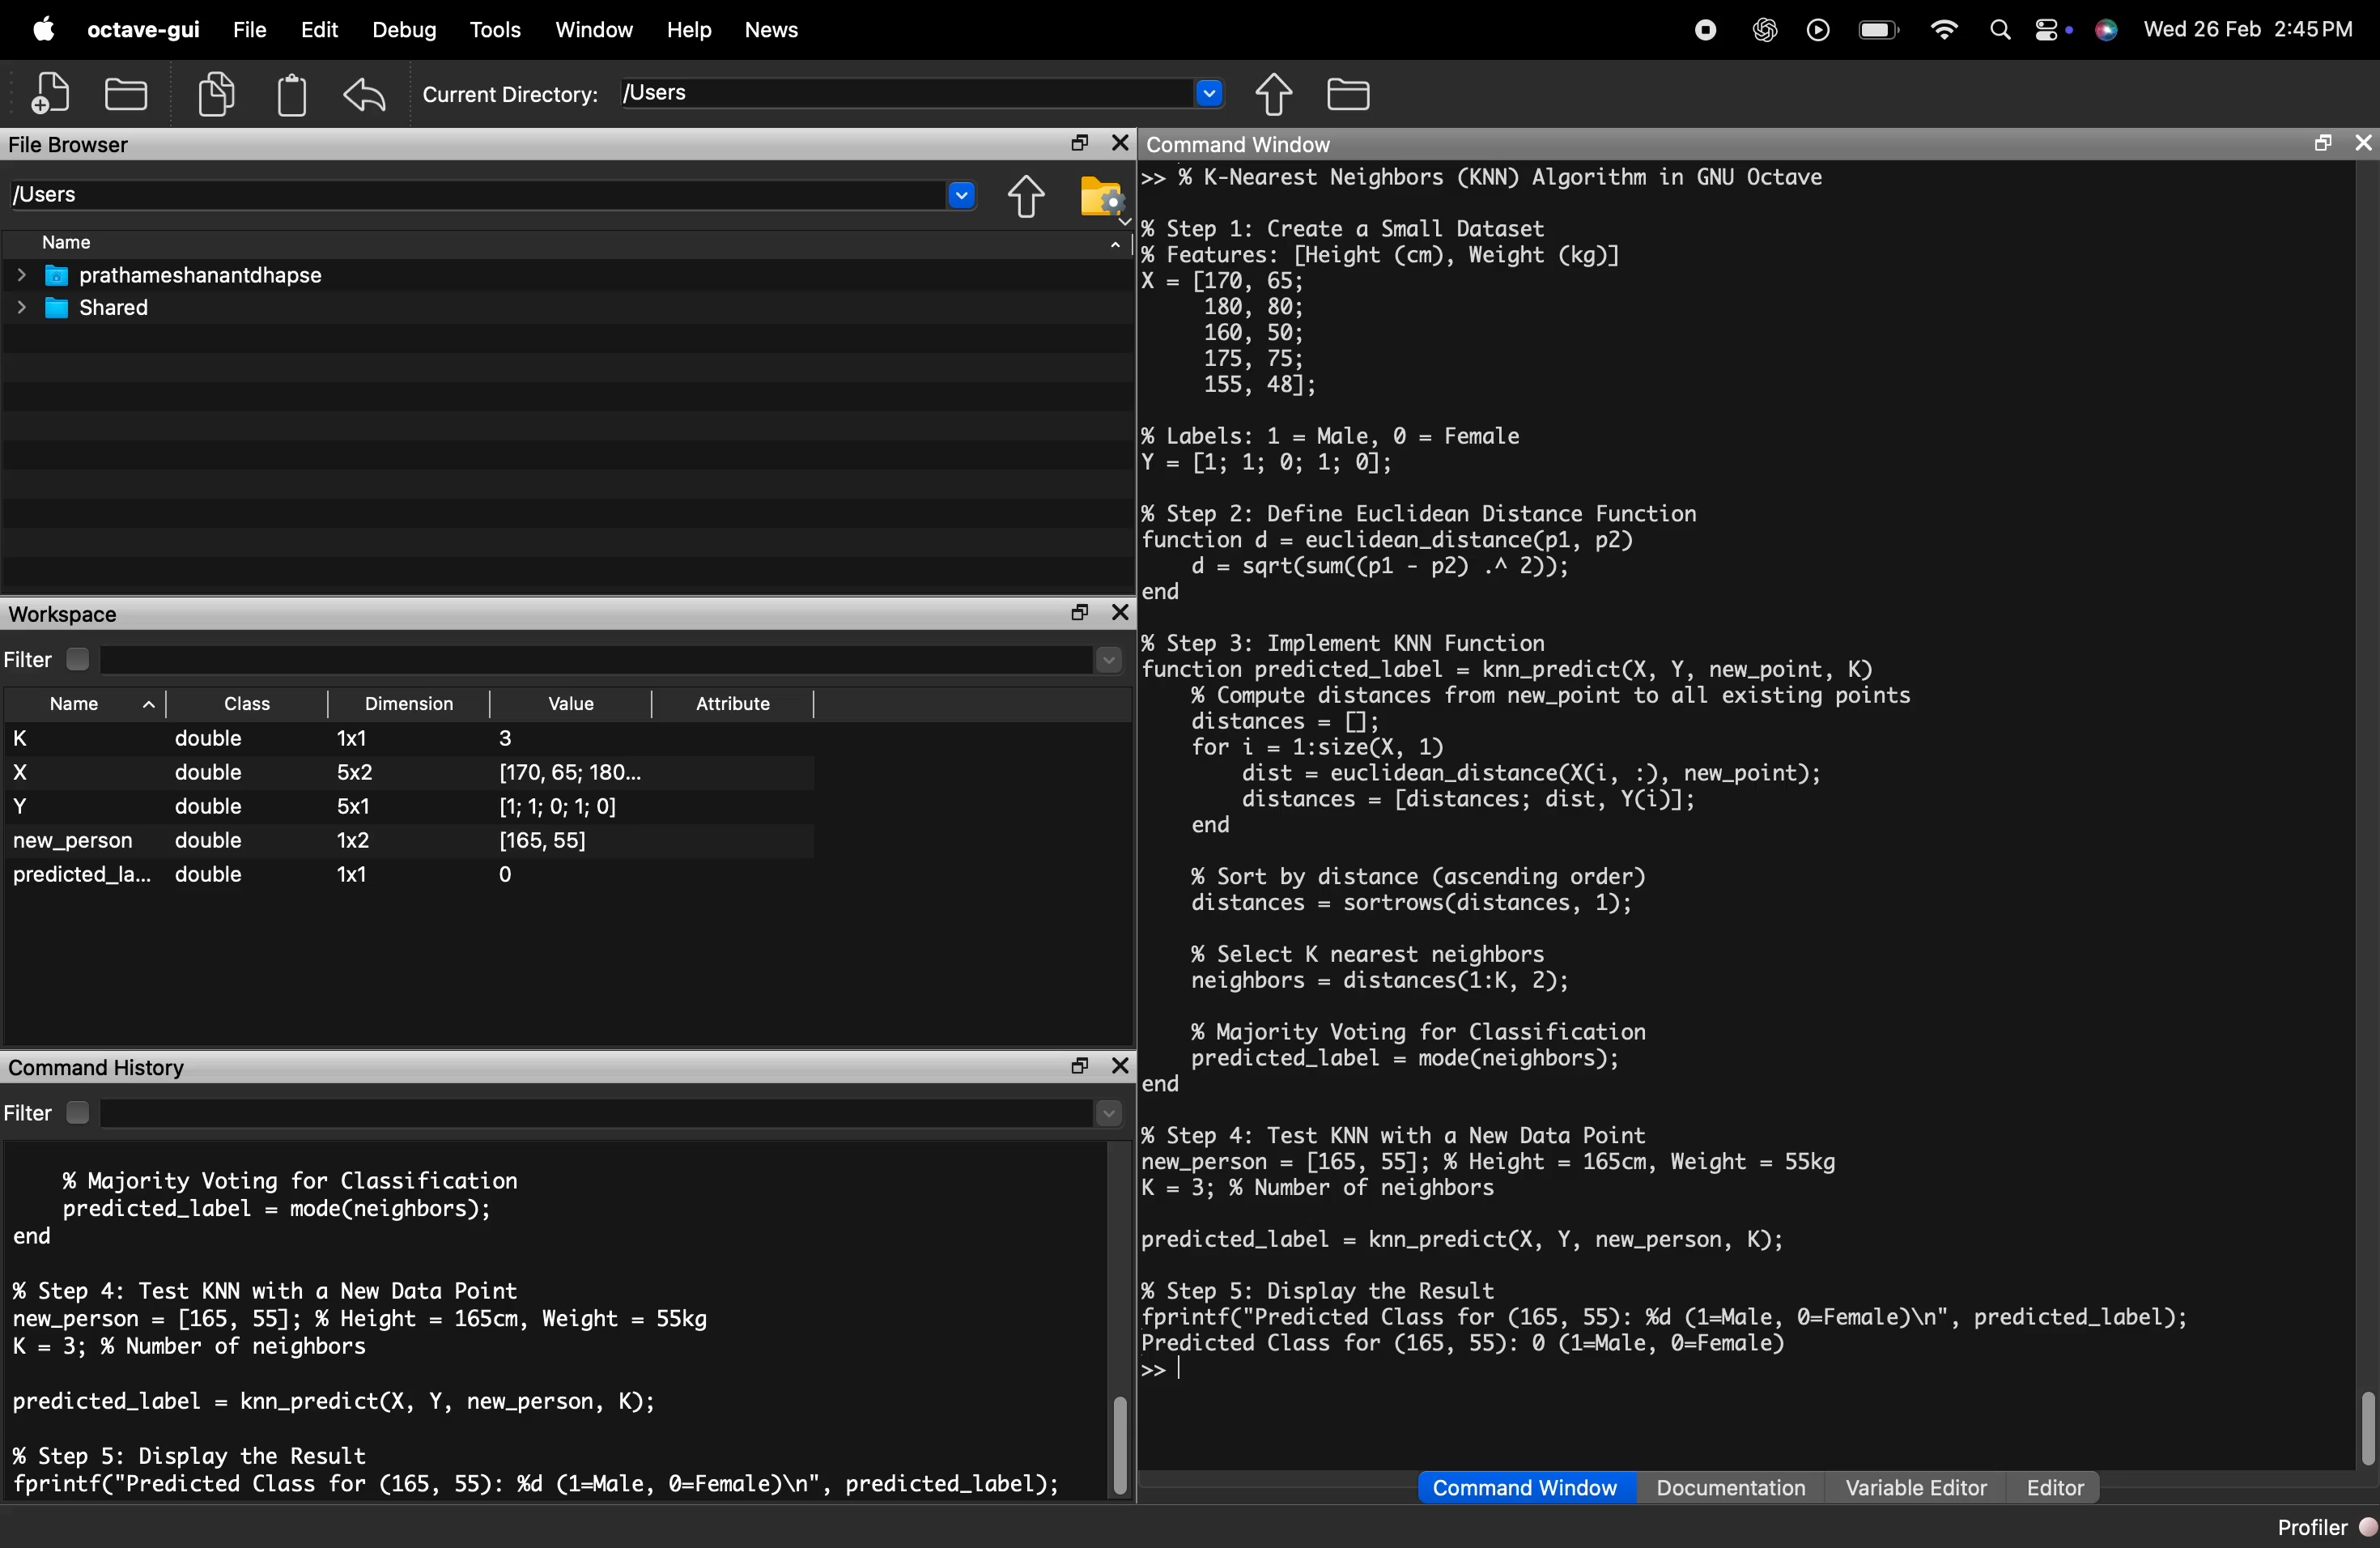  I want to click on files, so click(1363, 91).